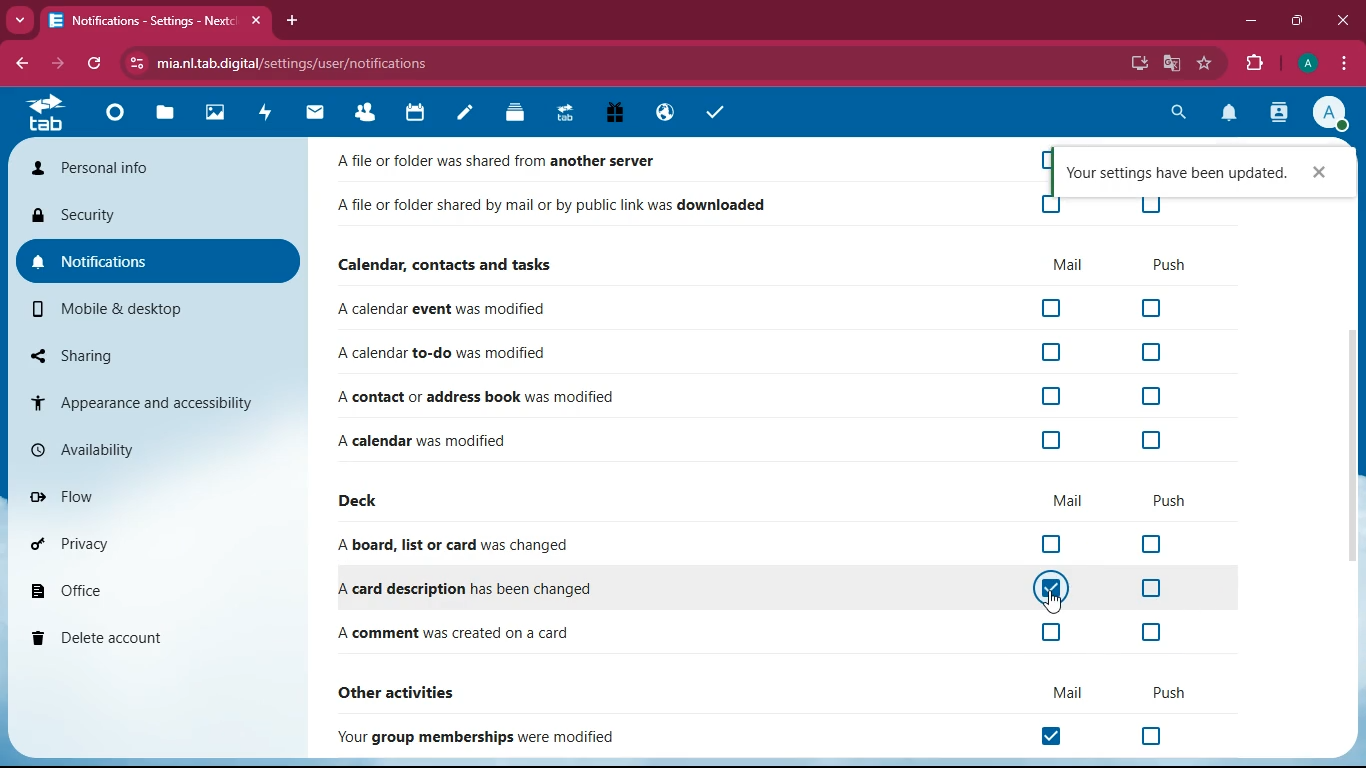 This screenshot has width=1366, height=768. I want to click on A comment was created on a card, so click(456, 635).